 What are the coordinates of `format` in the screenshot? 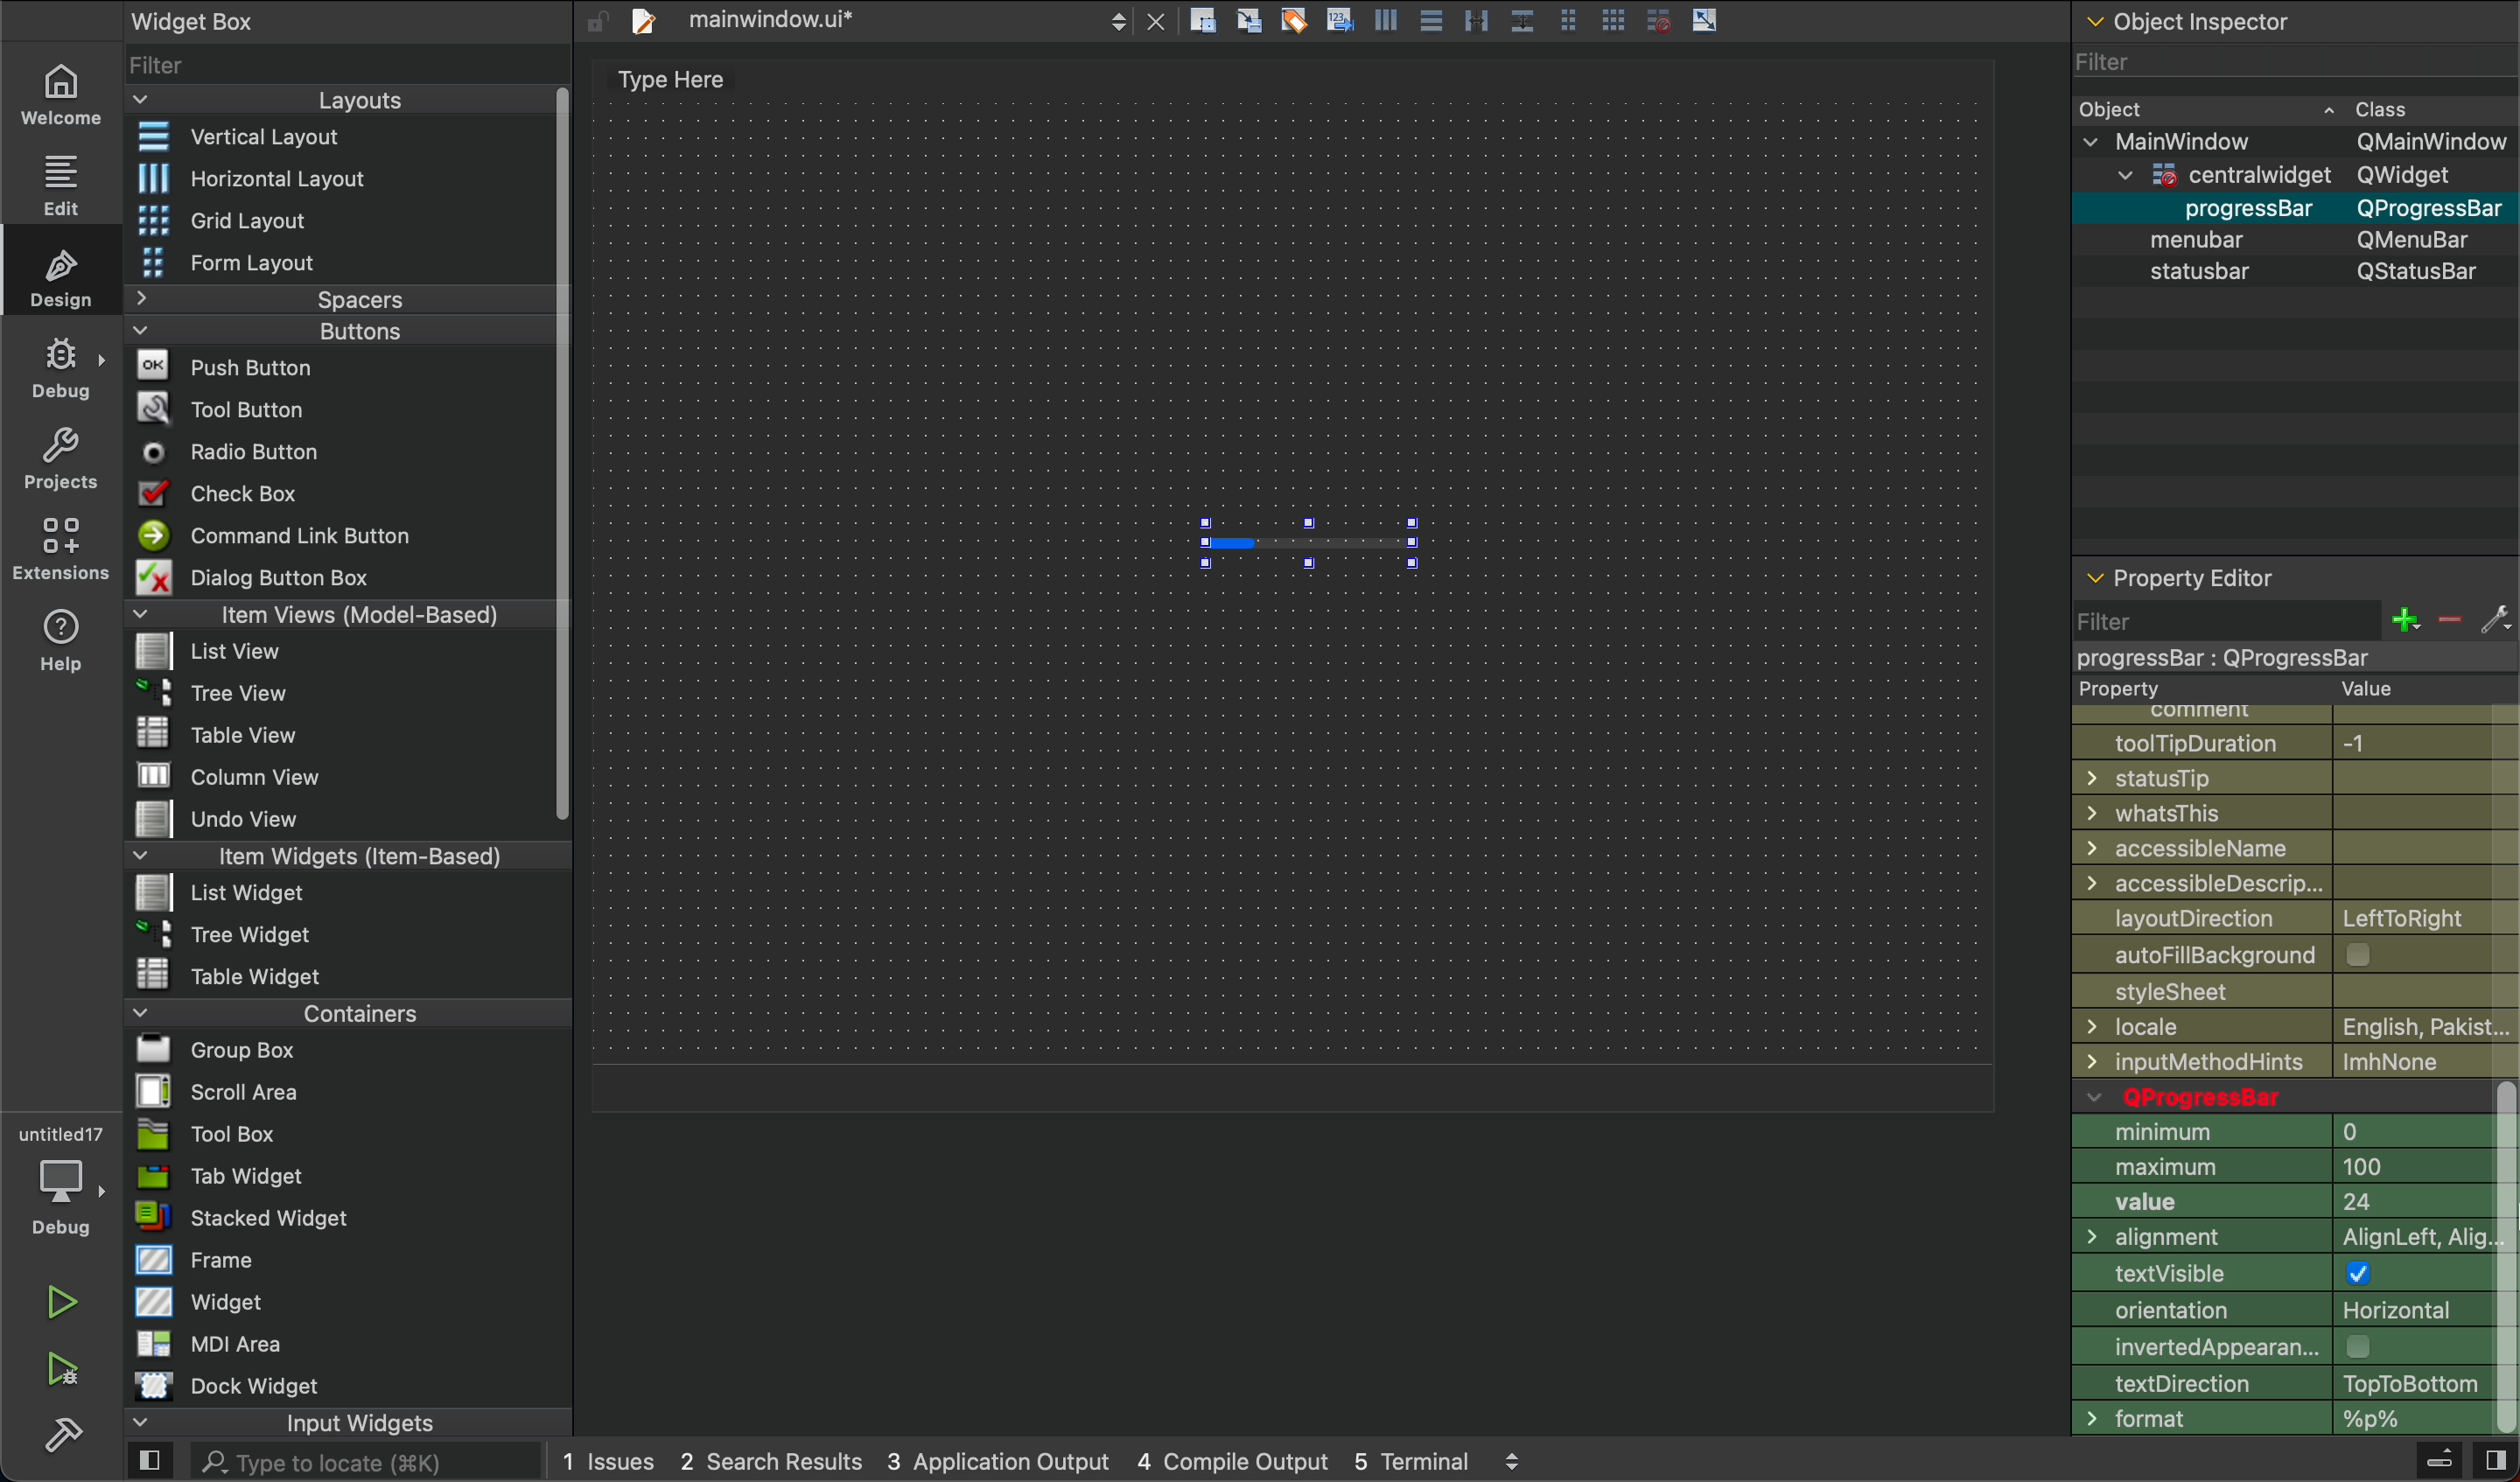 It's located at (2279, 1420).